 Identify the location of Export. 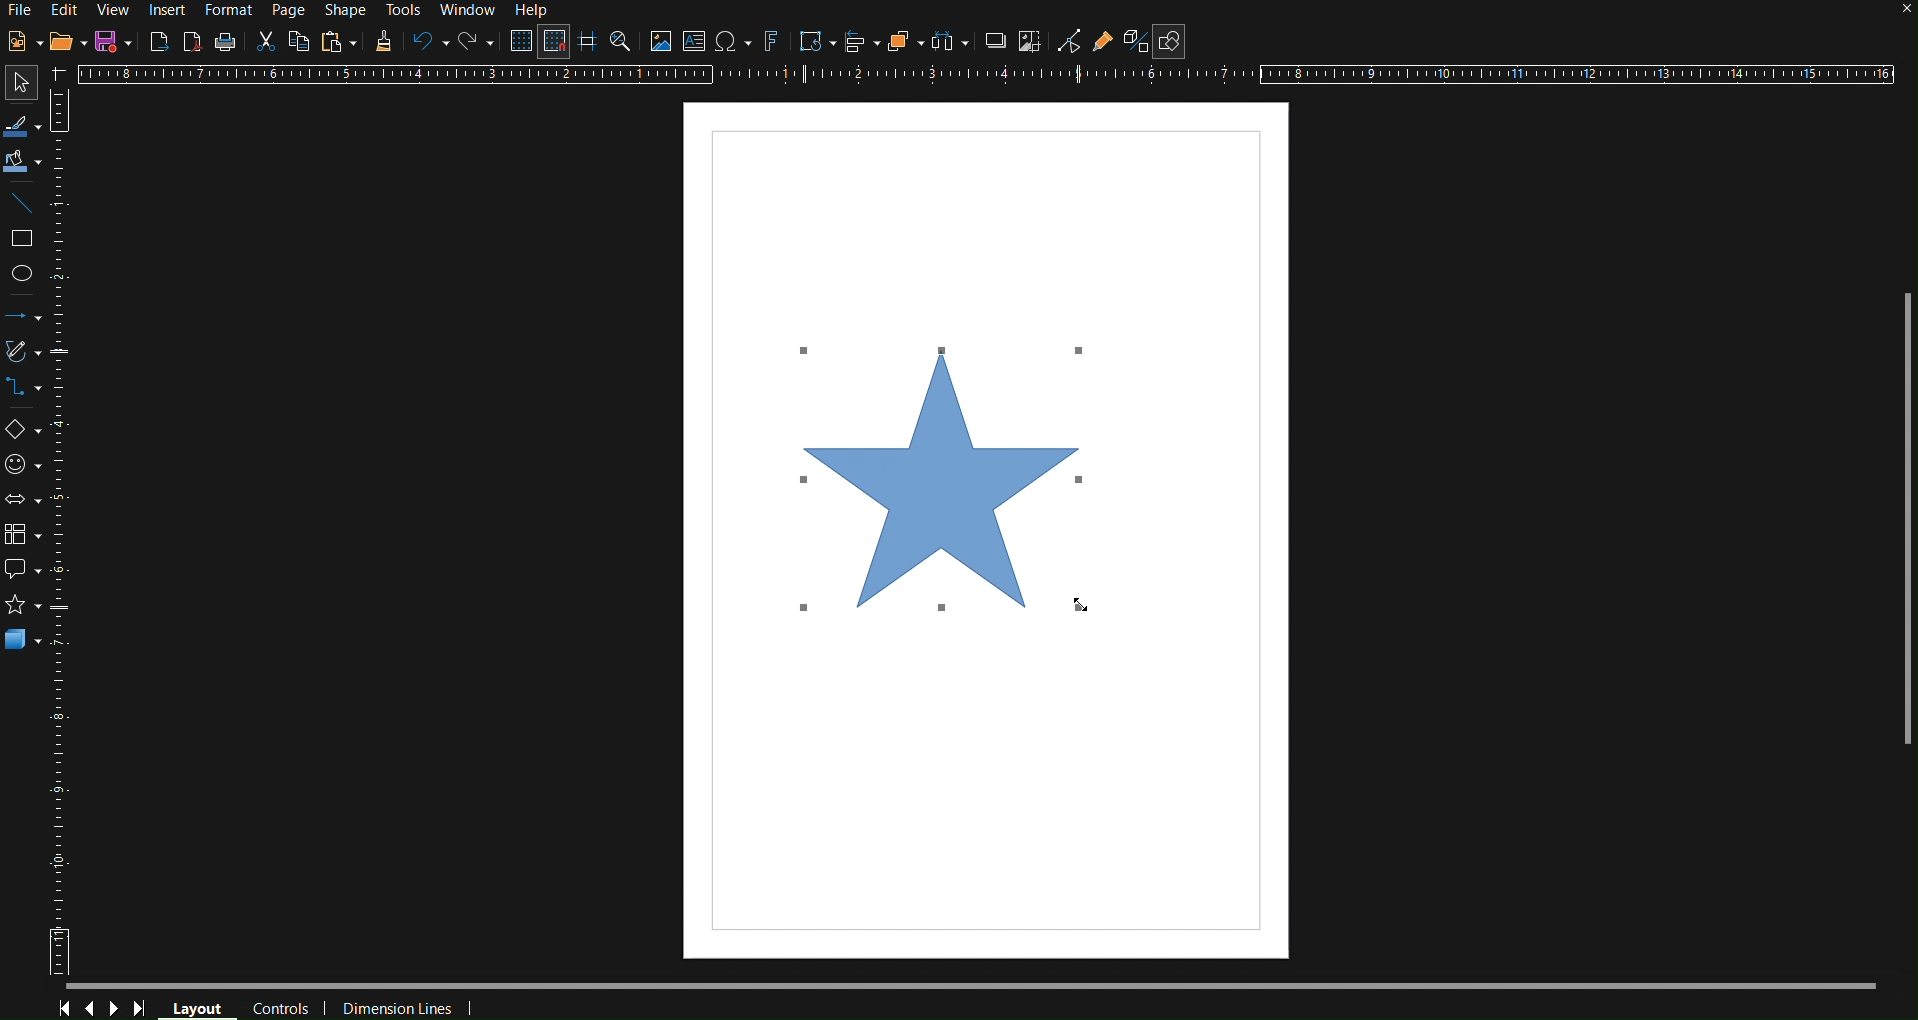
(158, 41).